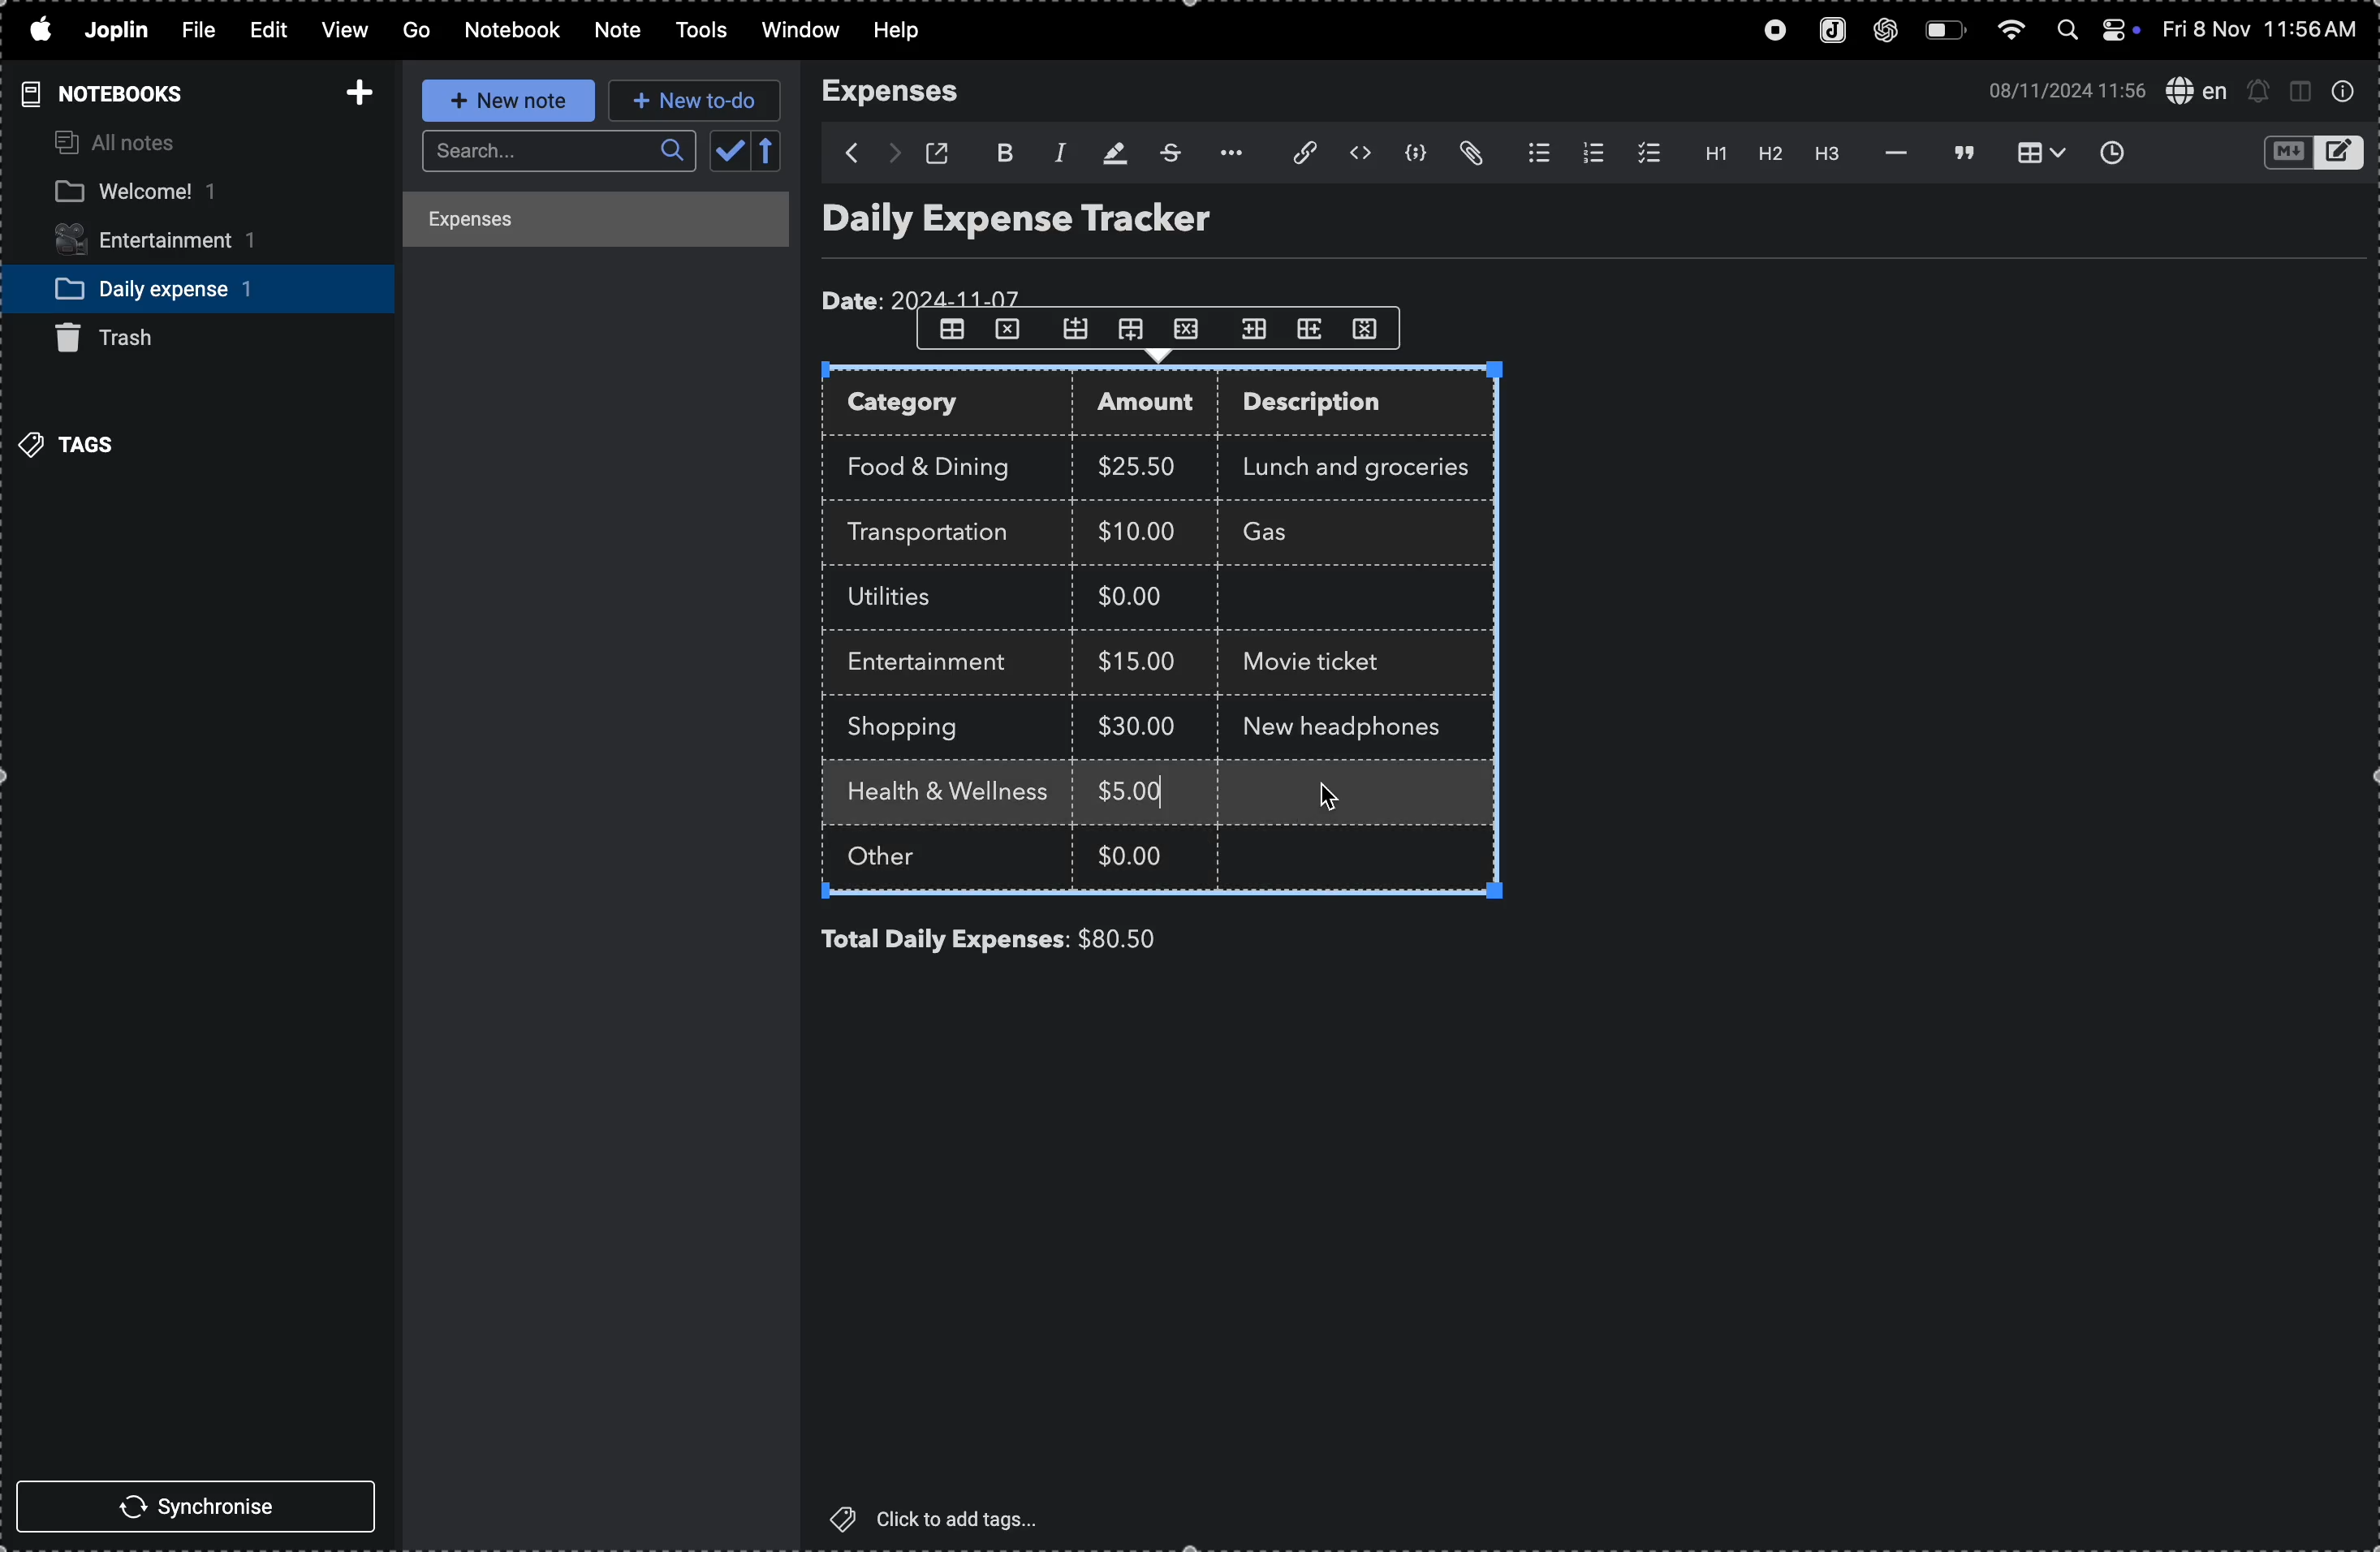 The width and height of the screenshot is (2380, 1552). What do you see at coordinates (1368, 464) in the screenshot?
I see `lunch and groceries` at bounding box center [1368, 464].